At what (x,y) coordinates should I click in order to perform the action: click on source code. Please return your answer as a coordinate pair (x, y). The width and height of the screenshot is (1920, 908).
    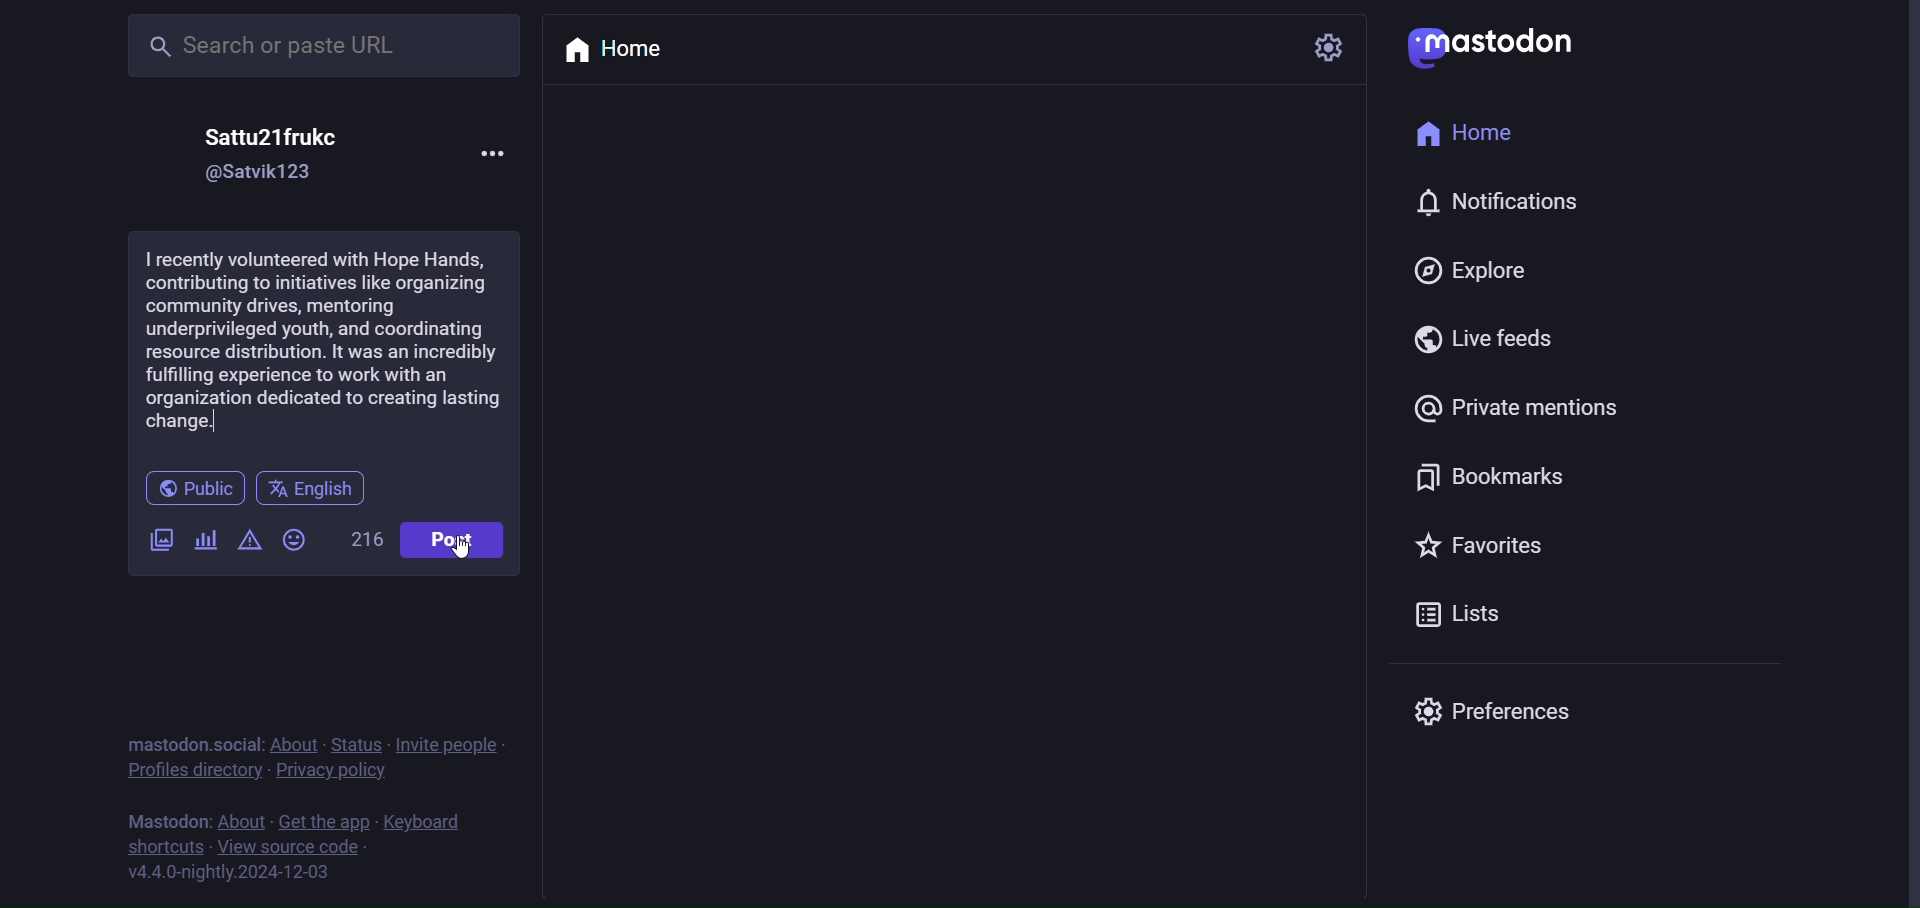
    Looking at the image, I should click on (293, 848).